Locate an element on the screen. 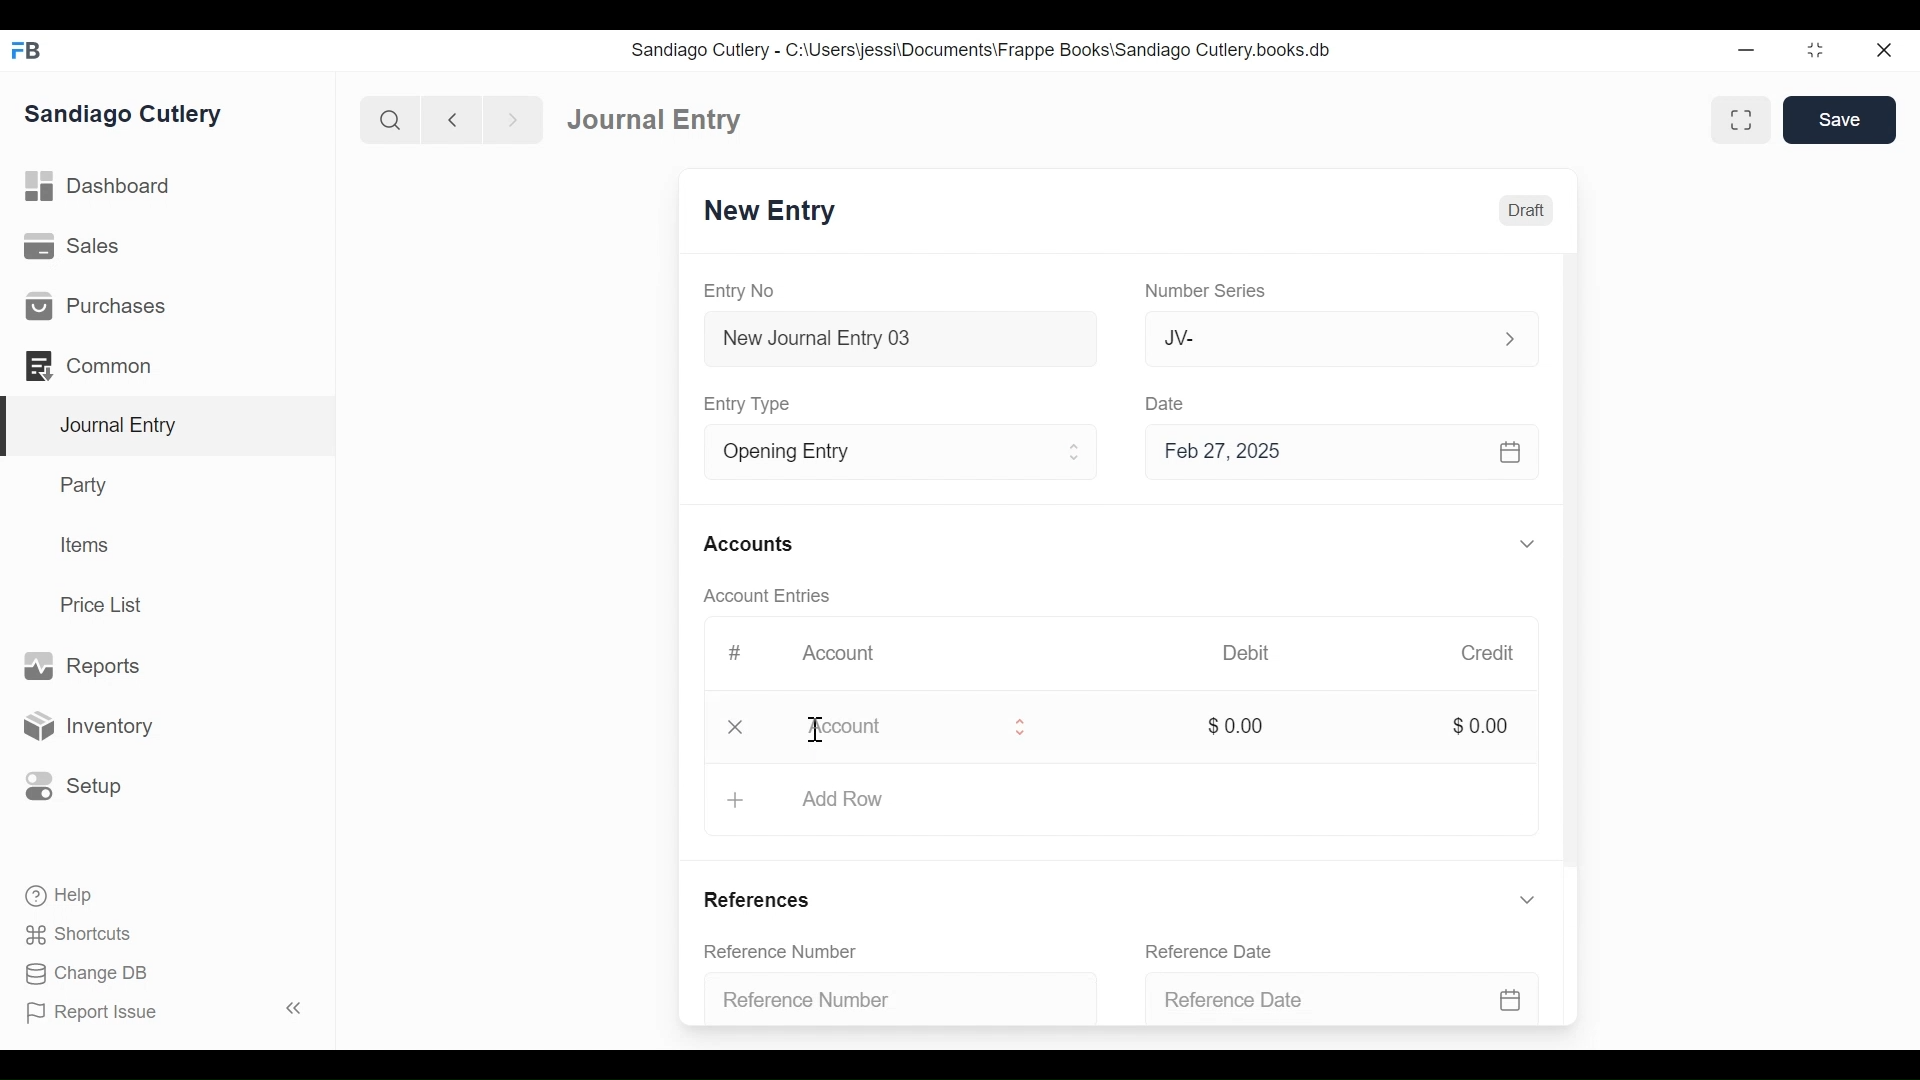 Image resolution: width=1920 pixels, height=1080 pixels. References is located at coordinates (765, 897).